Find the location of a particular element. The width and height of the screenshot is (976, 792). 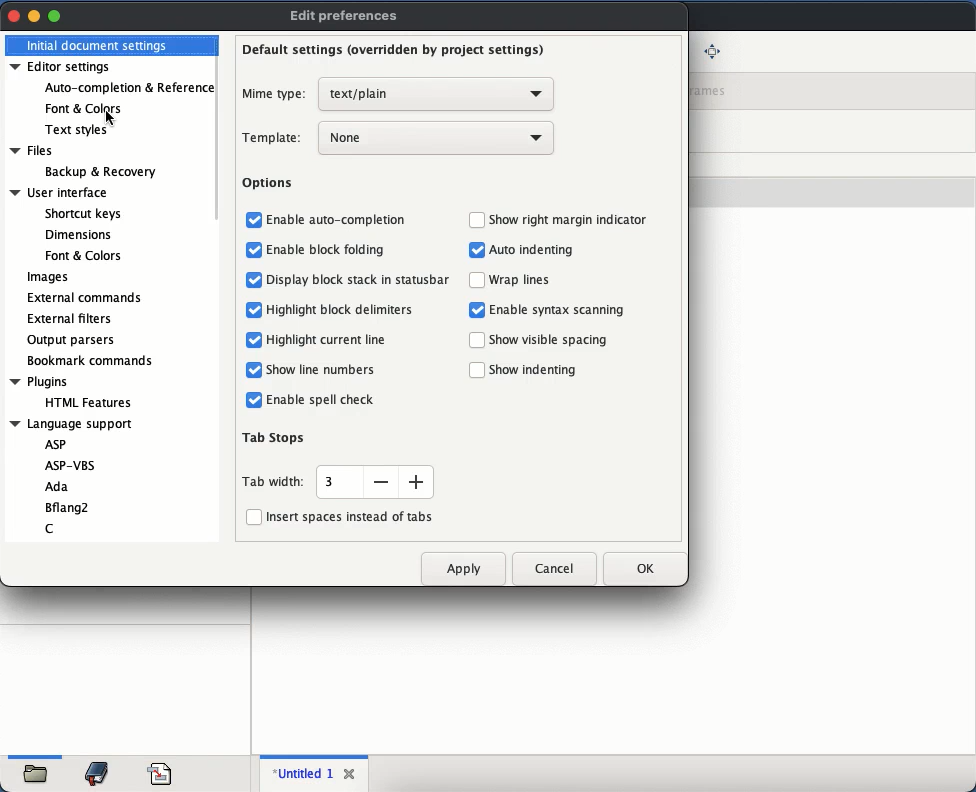

images is located at coordinates (47, 278).